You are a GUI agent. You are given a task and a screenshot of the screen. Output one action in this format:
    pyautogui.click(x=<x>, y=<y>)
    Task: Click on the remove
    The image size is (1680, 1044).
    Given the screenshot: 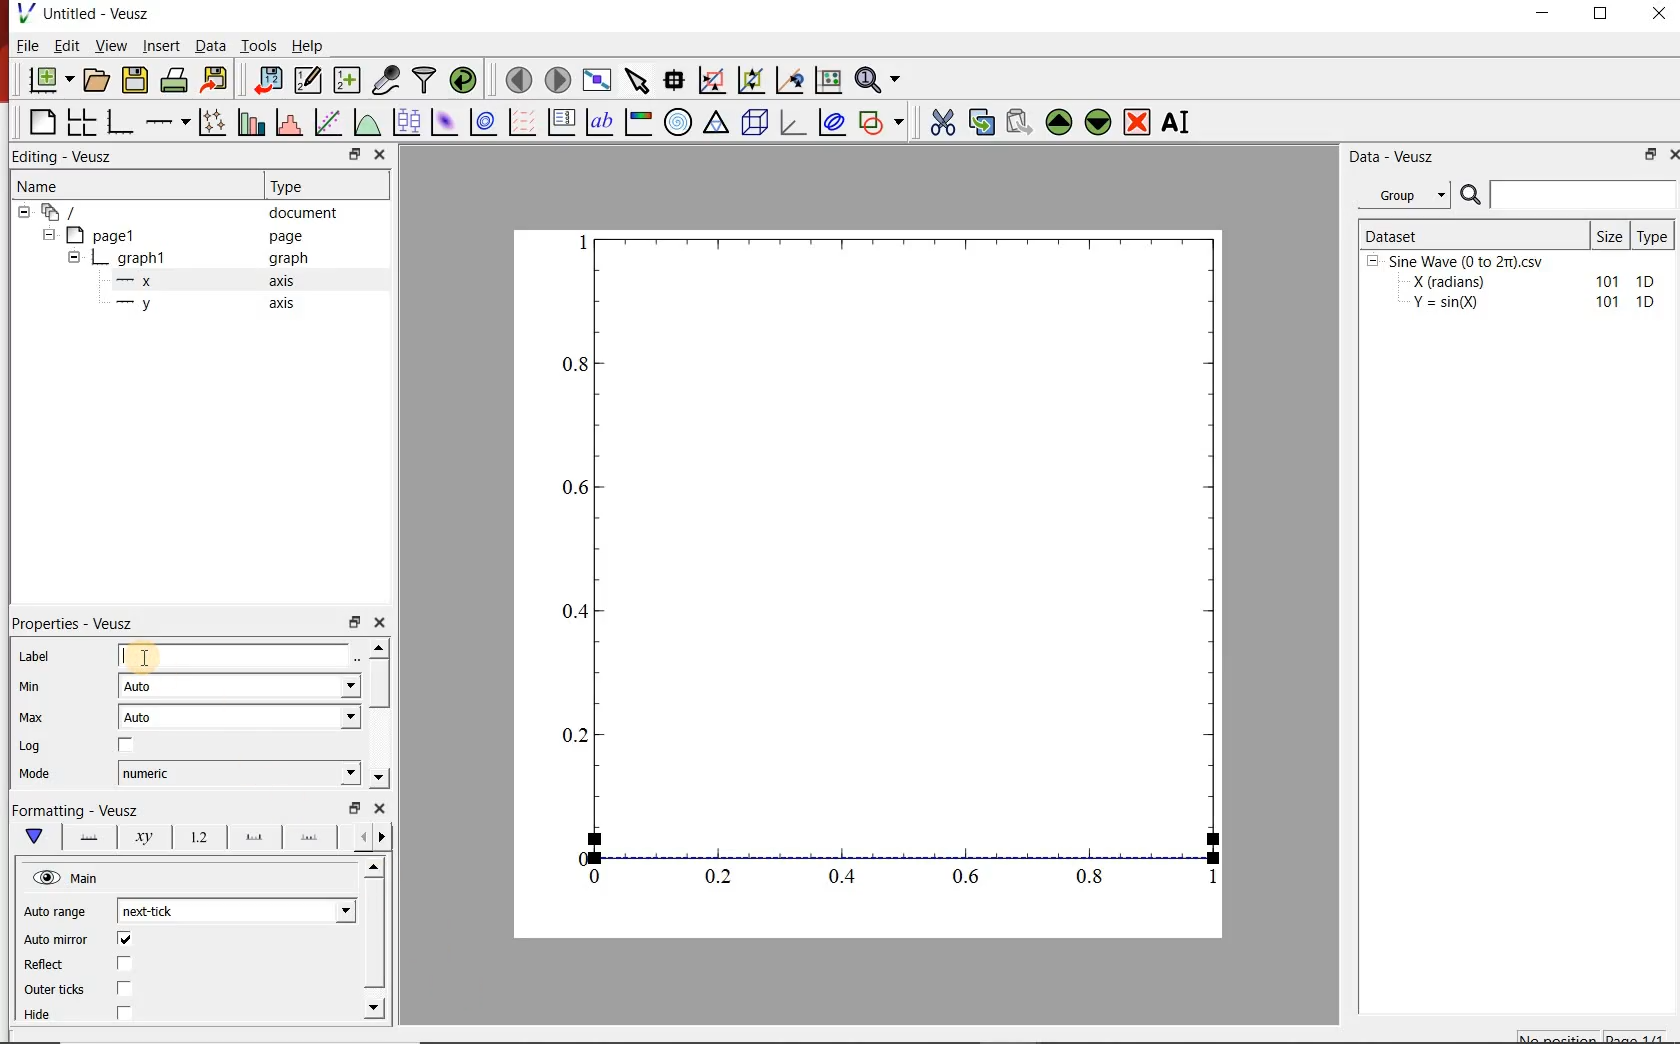 What is the action you would take?
    pyautogui.click(x=1137, y=122)
    